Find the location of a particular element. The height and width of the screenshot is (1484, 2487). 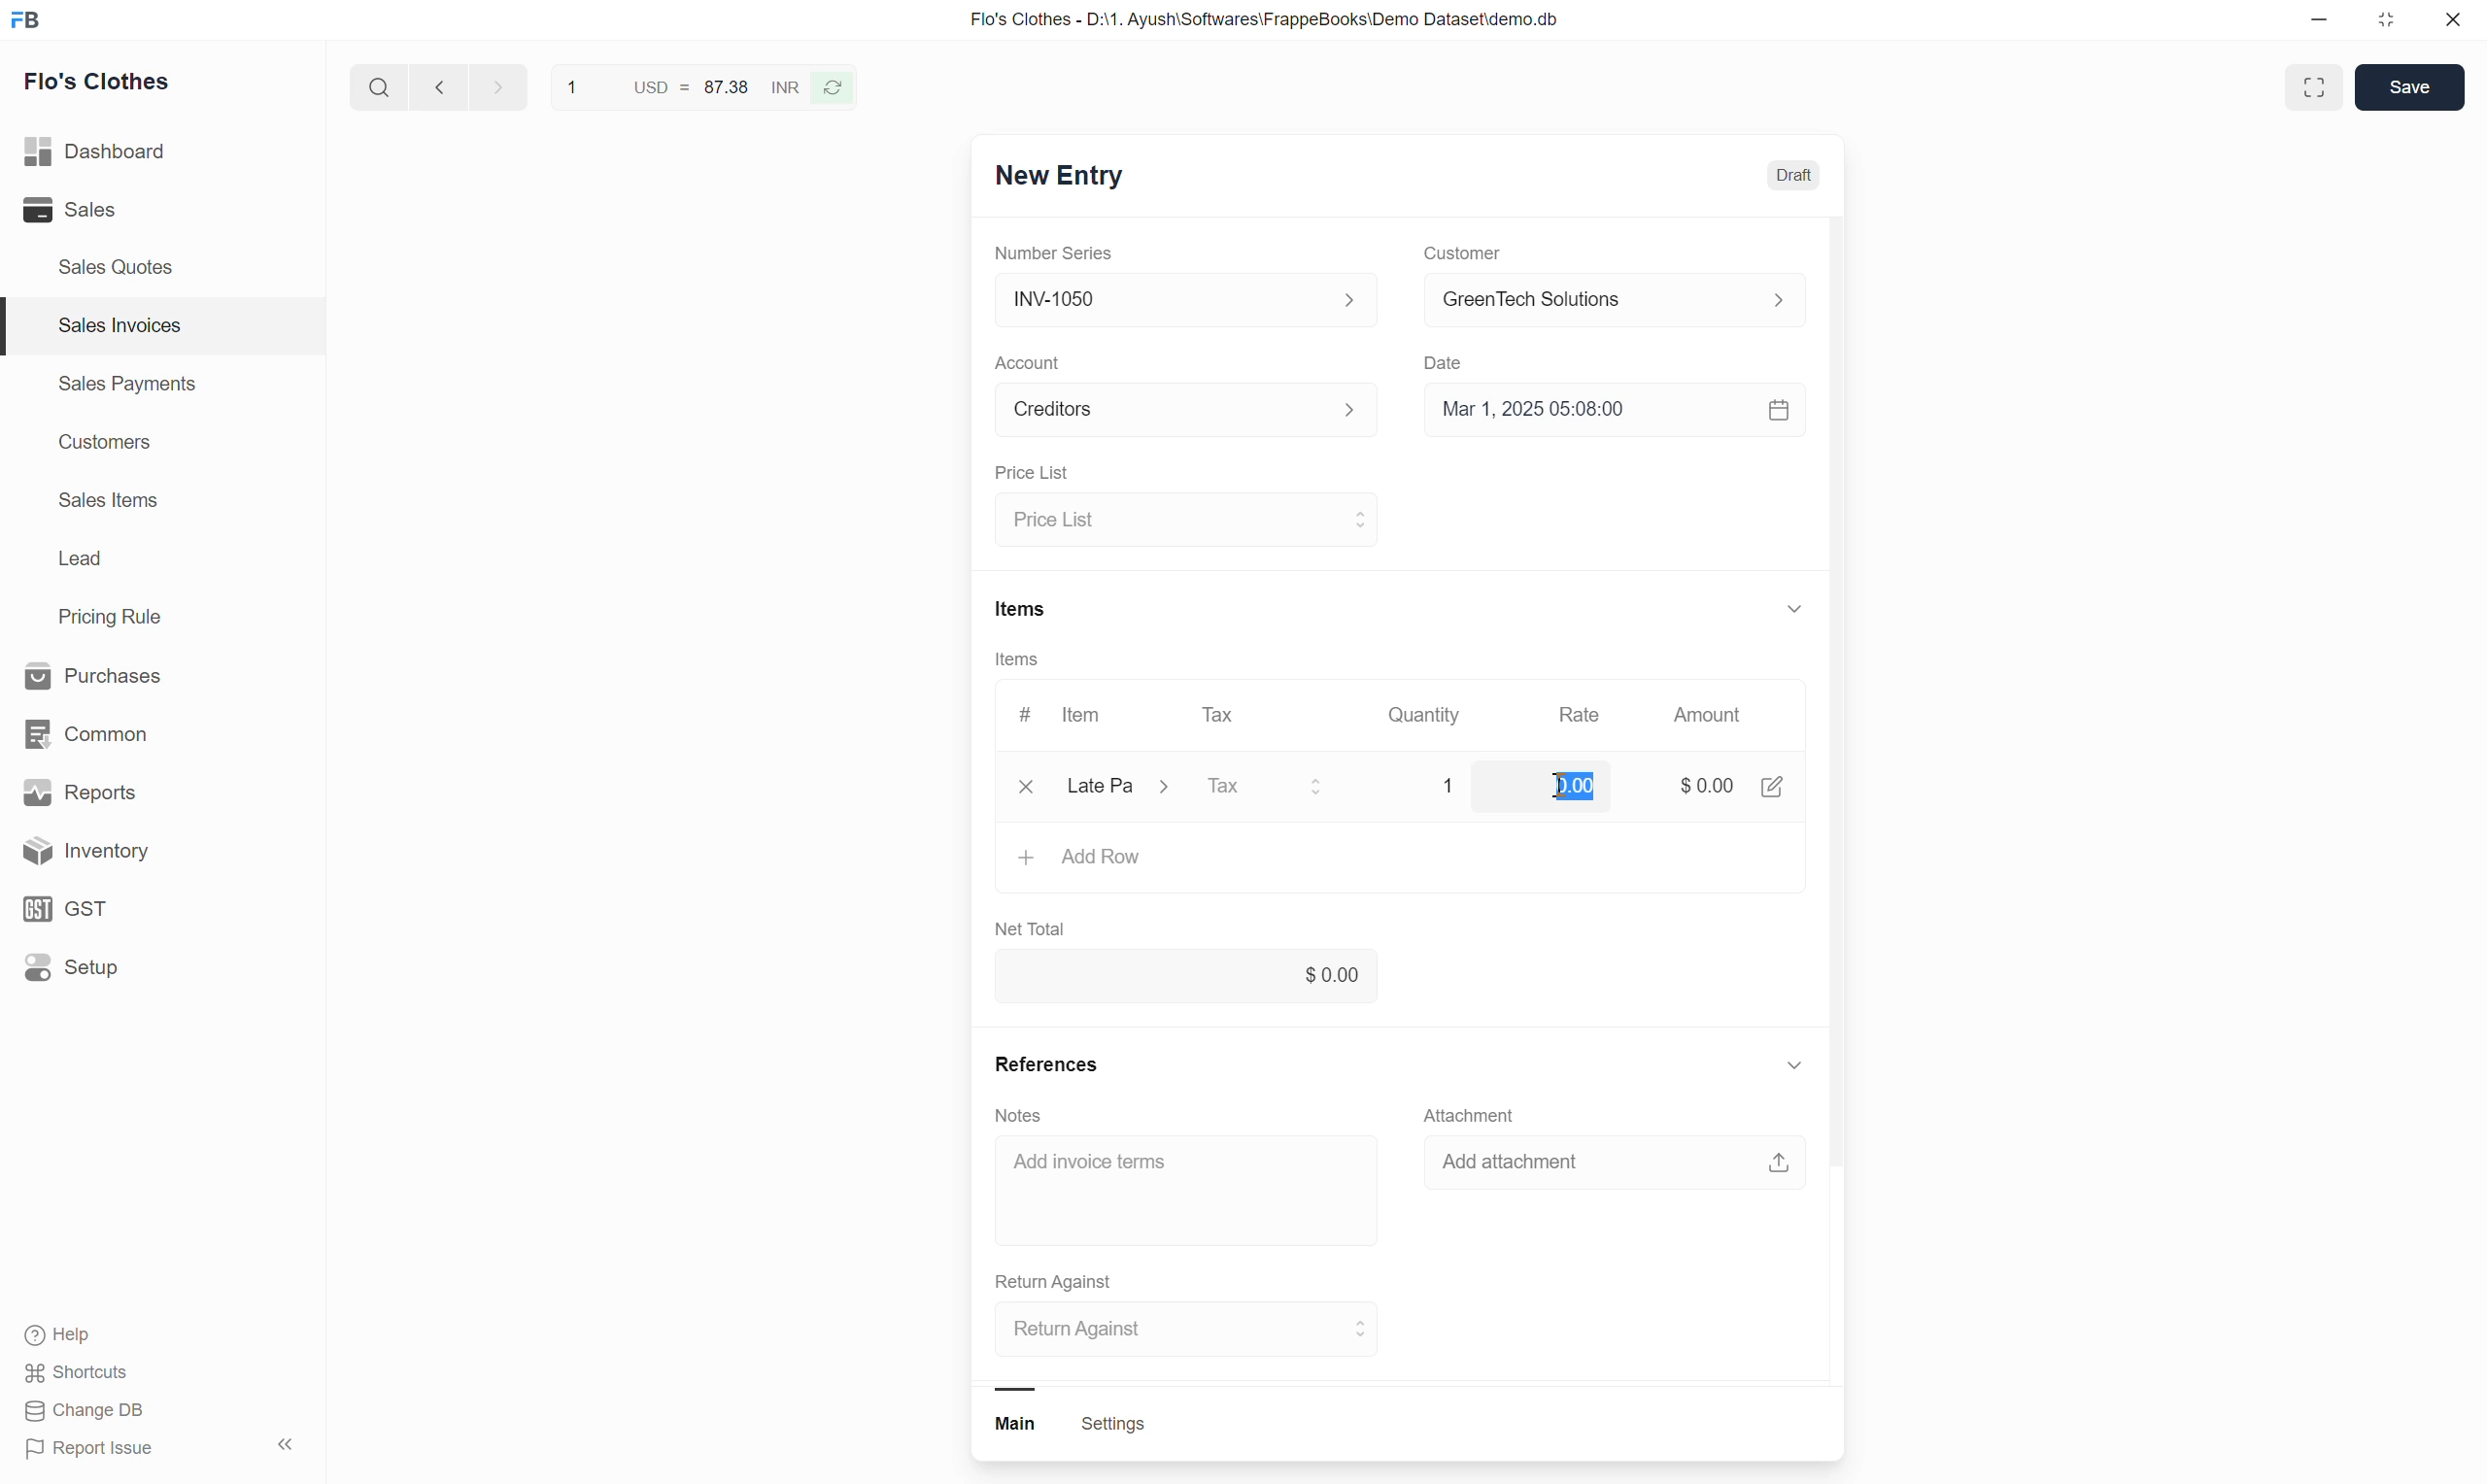

minimize  is located at coordinates (2328, 22).